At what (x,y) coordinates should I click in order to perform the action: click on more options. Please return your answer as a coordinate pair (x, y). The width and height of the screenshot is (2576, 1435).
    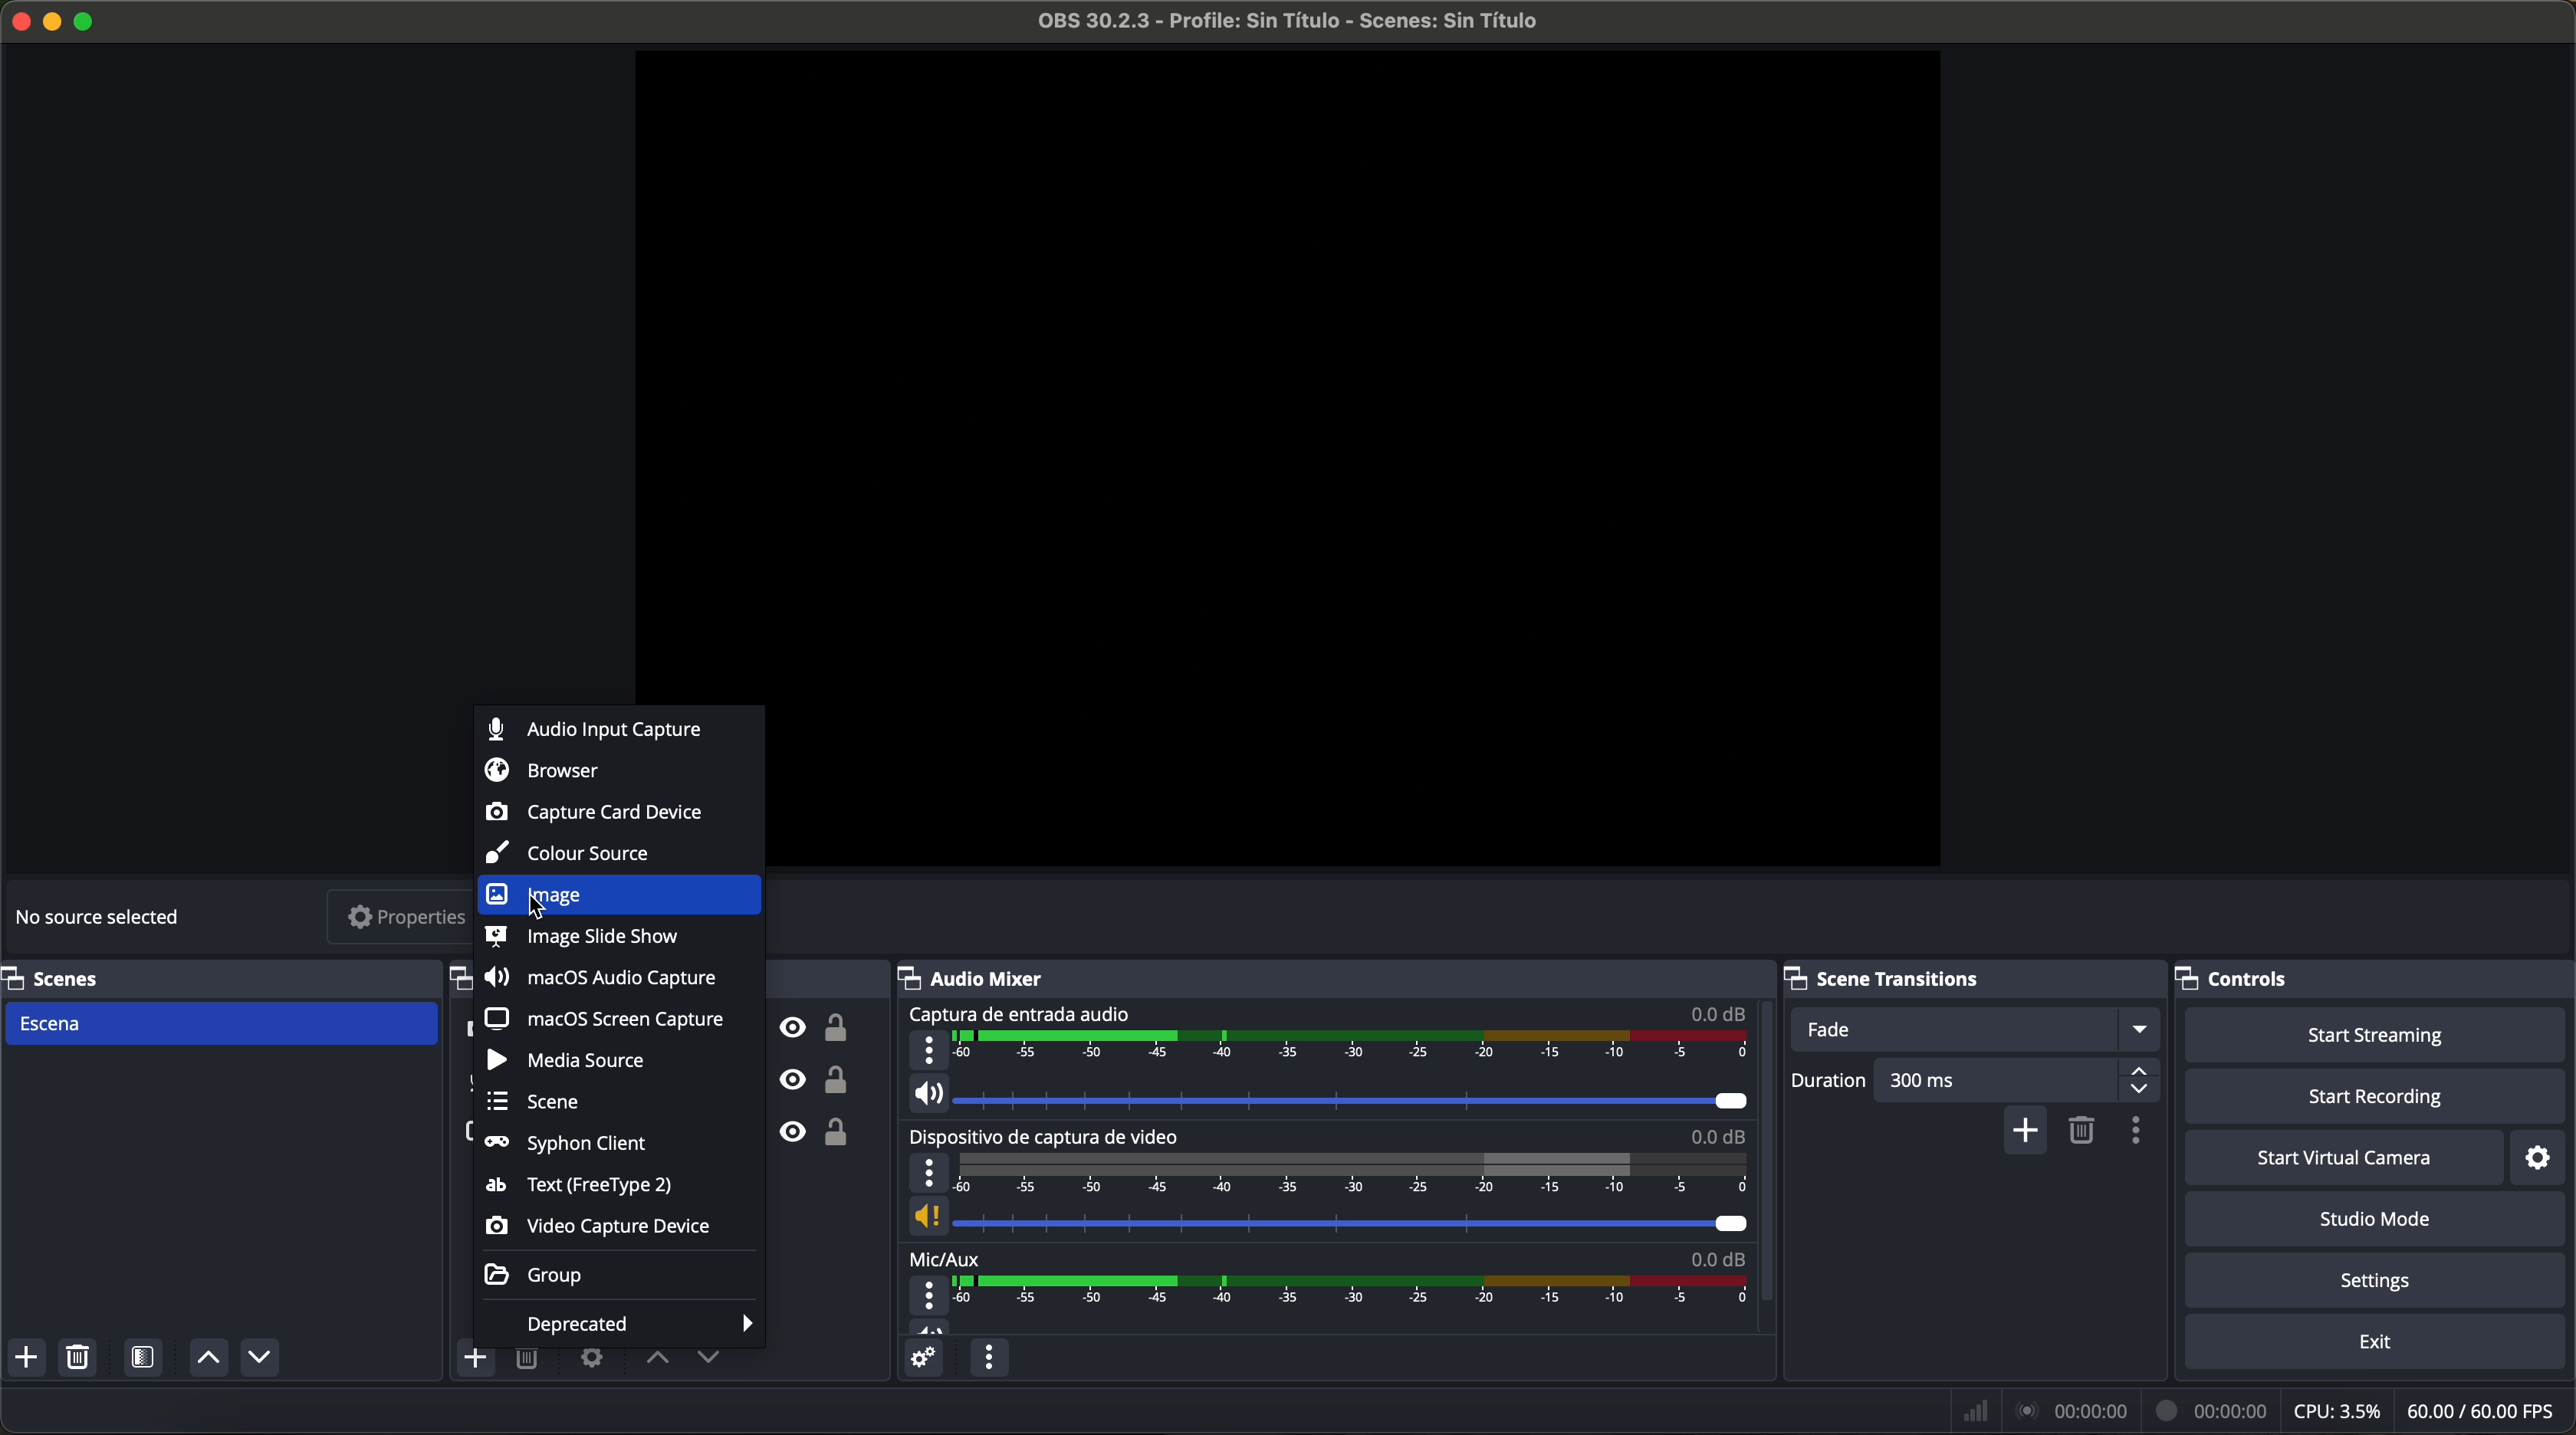
    Looking at the image, I should click on (929, 1174).